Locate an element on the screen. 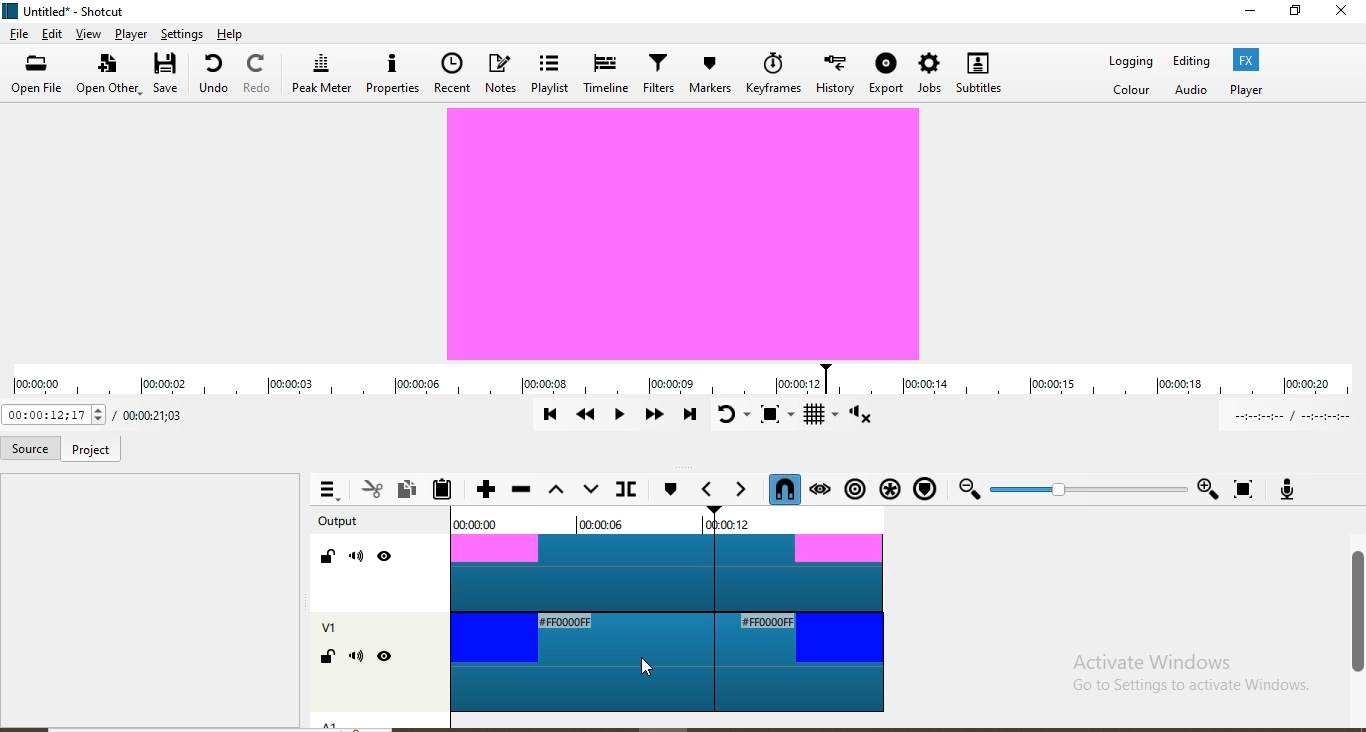 This screenshot has width=1366, height=732. Notes is located at coordinates (501, 77).